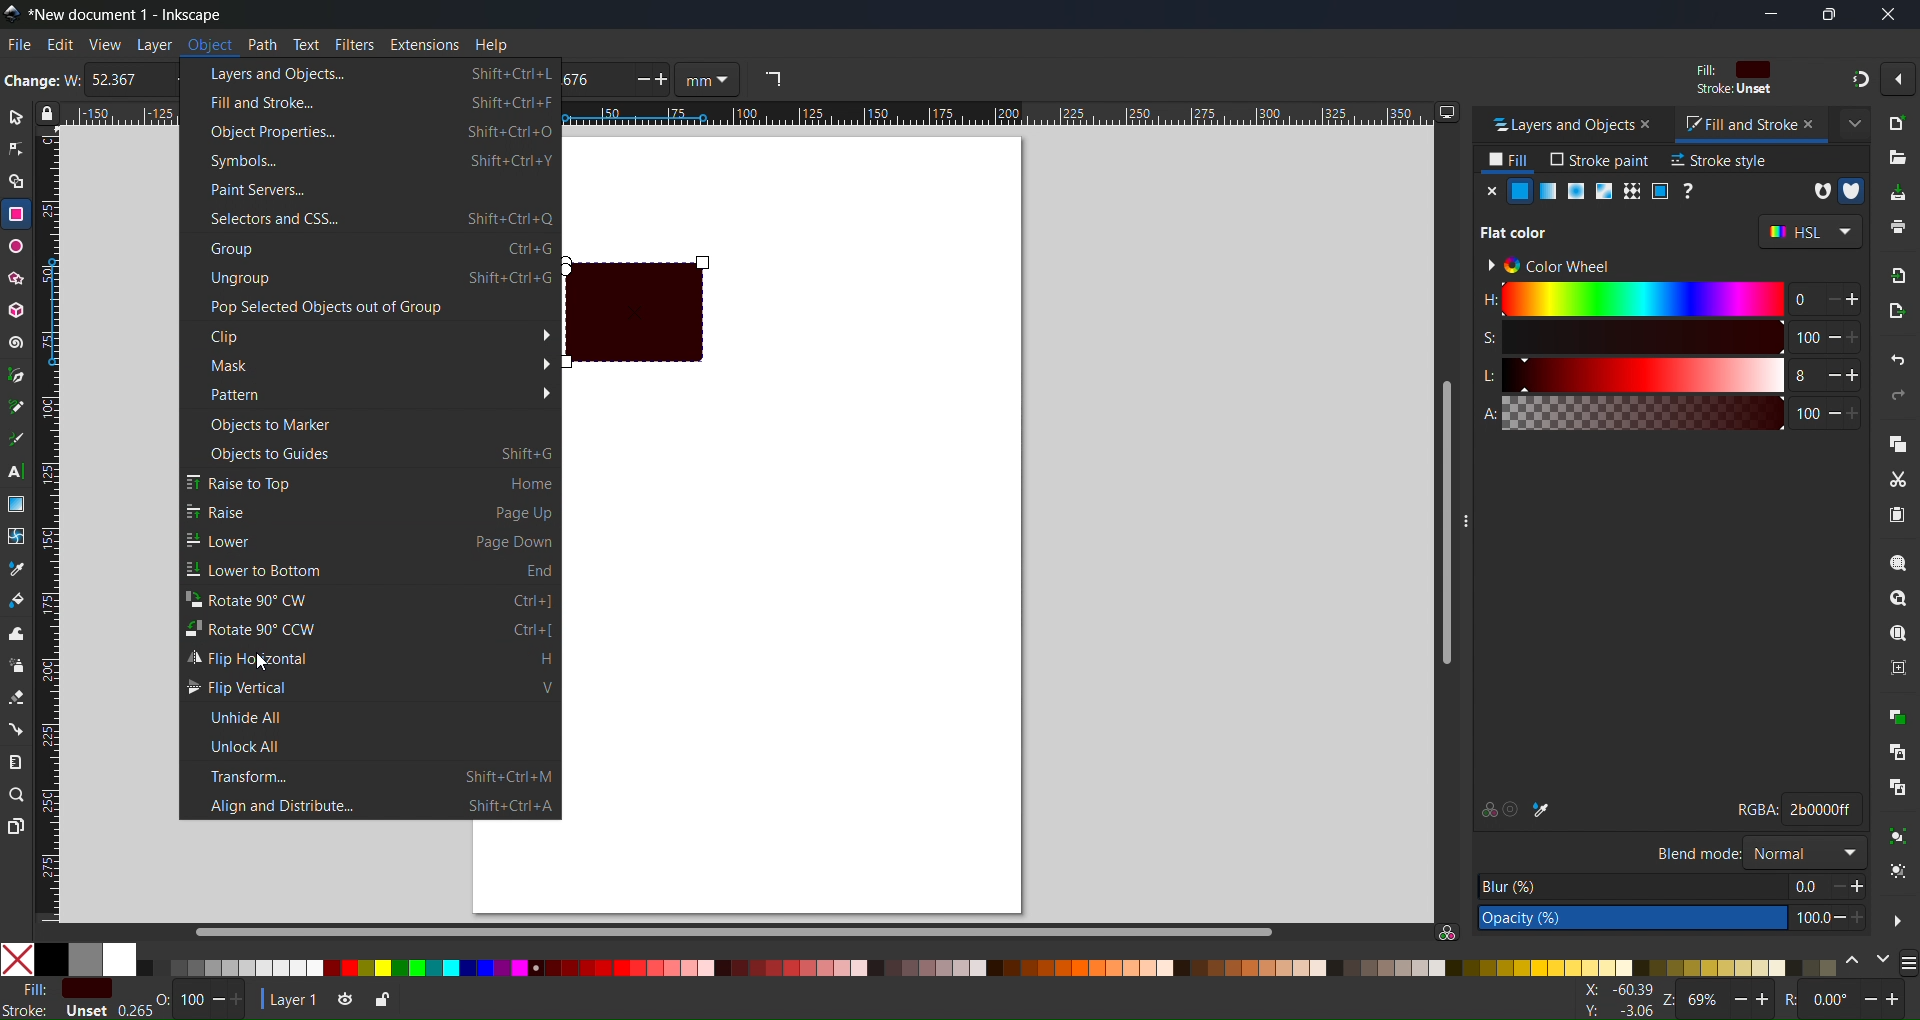  What do you see at coordinates (372, 511) in the screenshot?
I see `Raise` at bounding box center [372, 511].